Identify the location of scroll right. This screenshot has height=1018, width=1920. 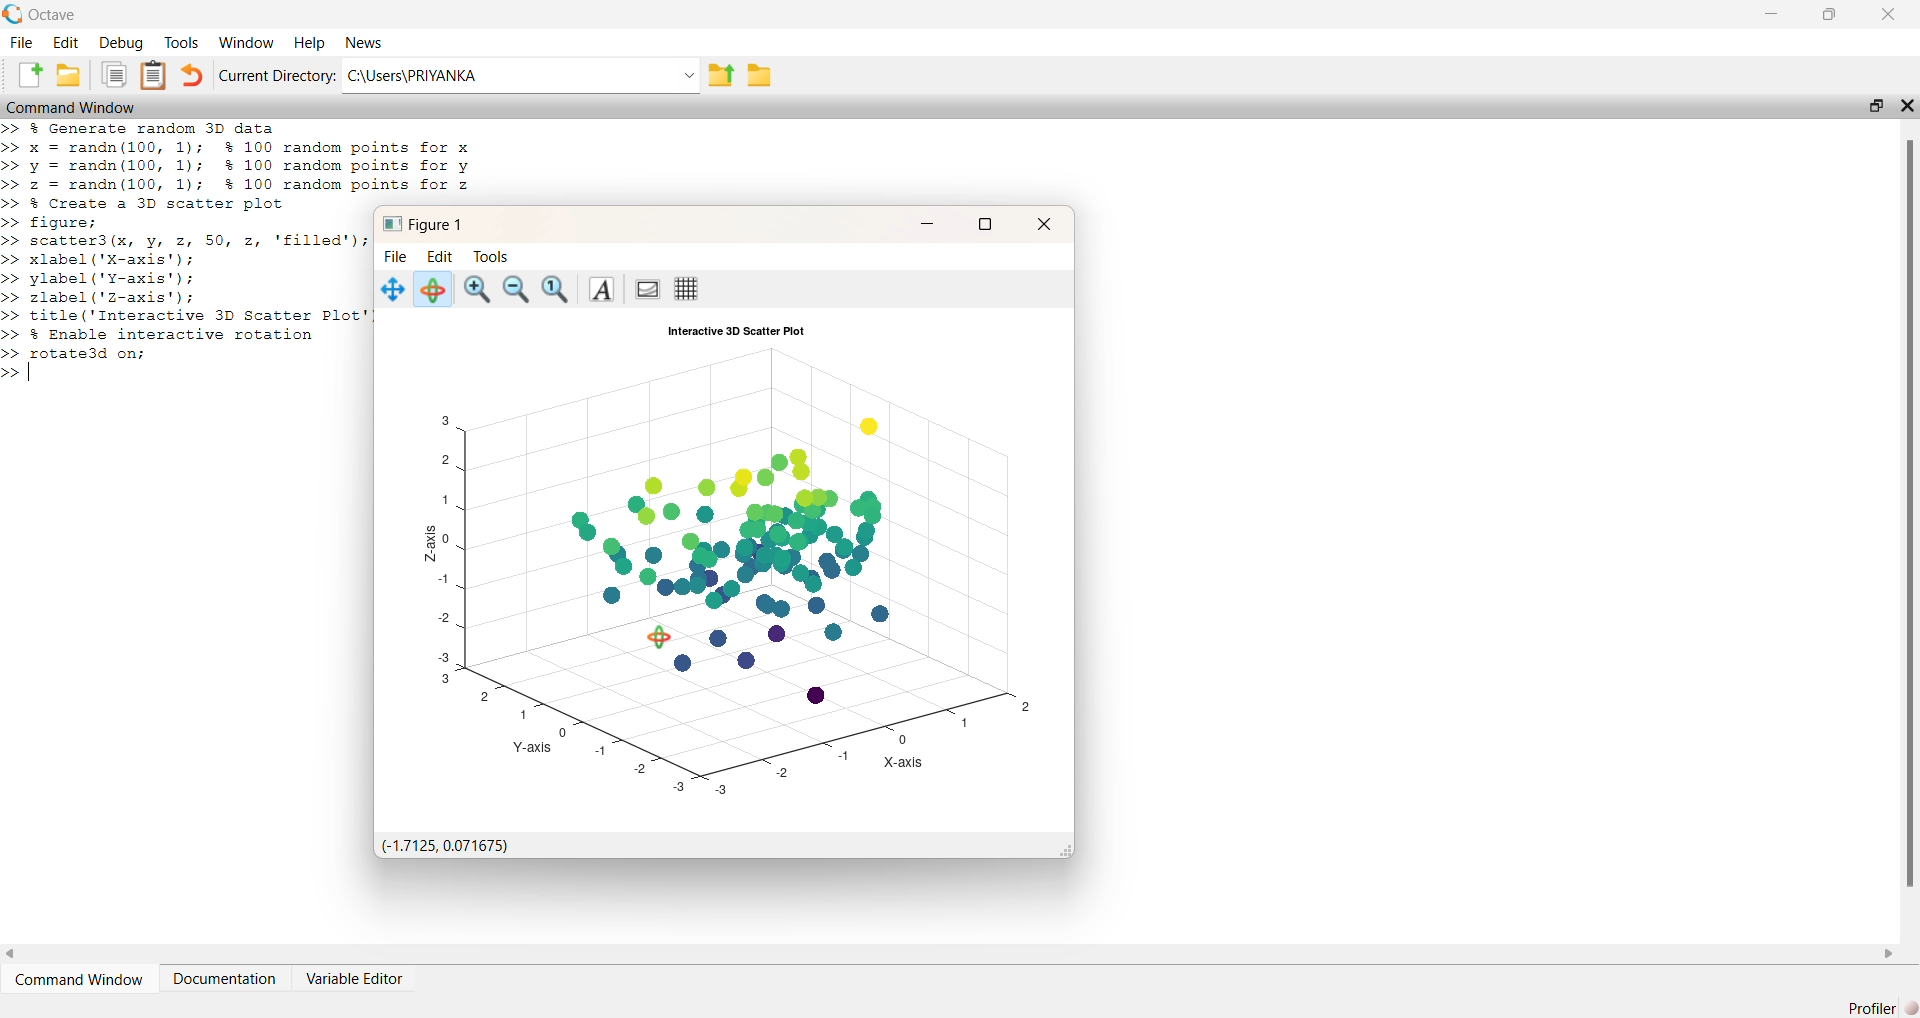
(1888, 954).